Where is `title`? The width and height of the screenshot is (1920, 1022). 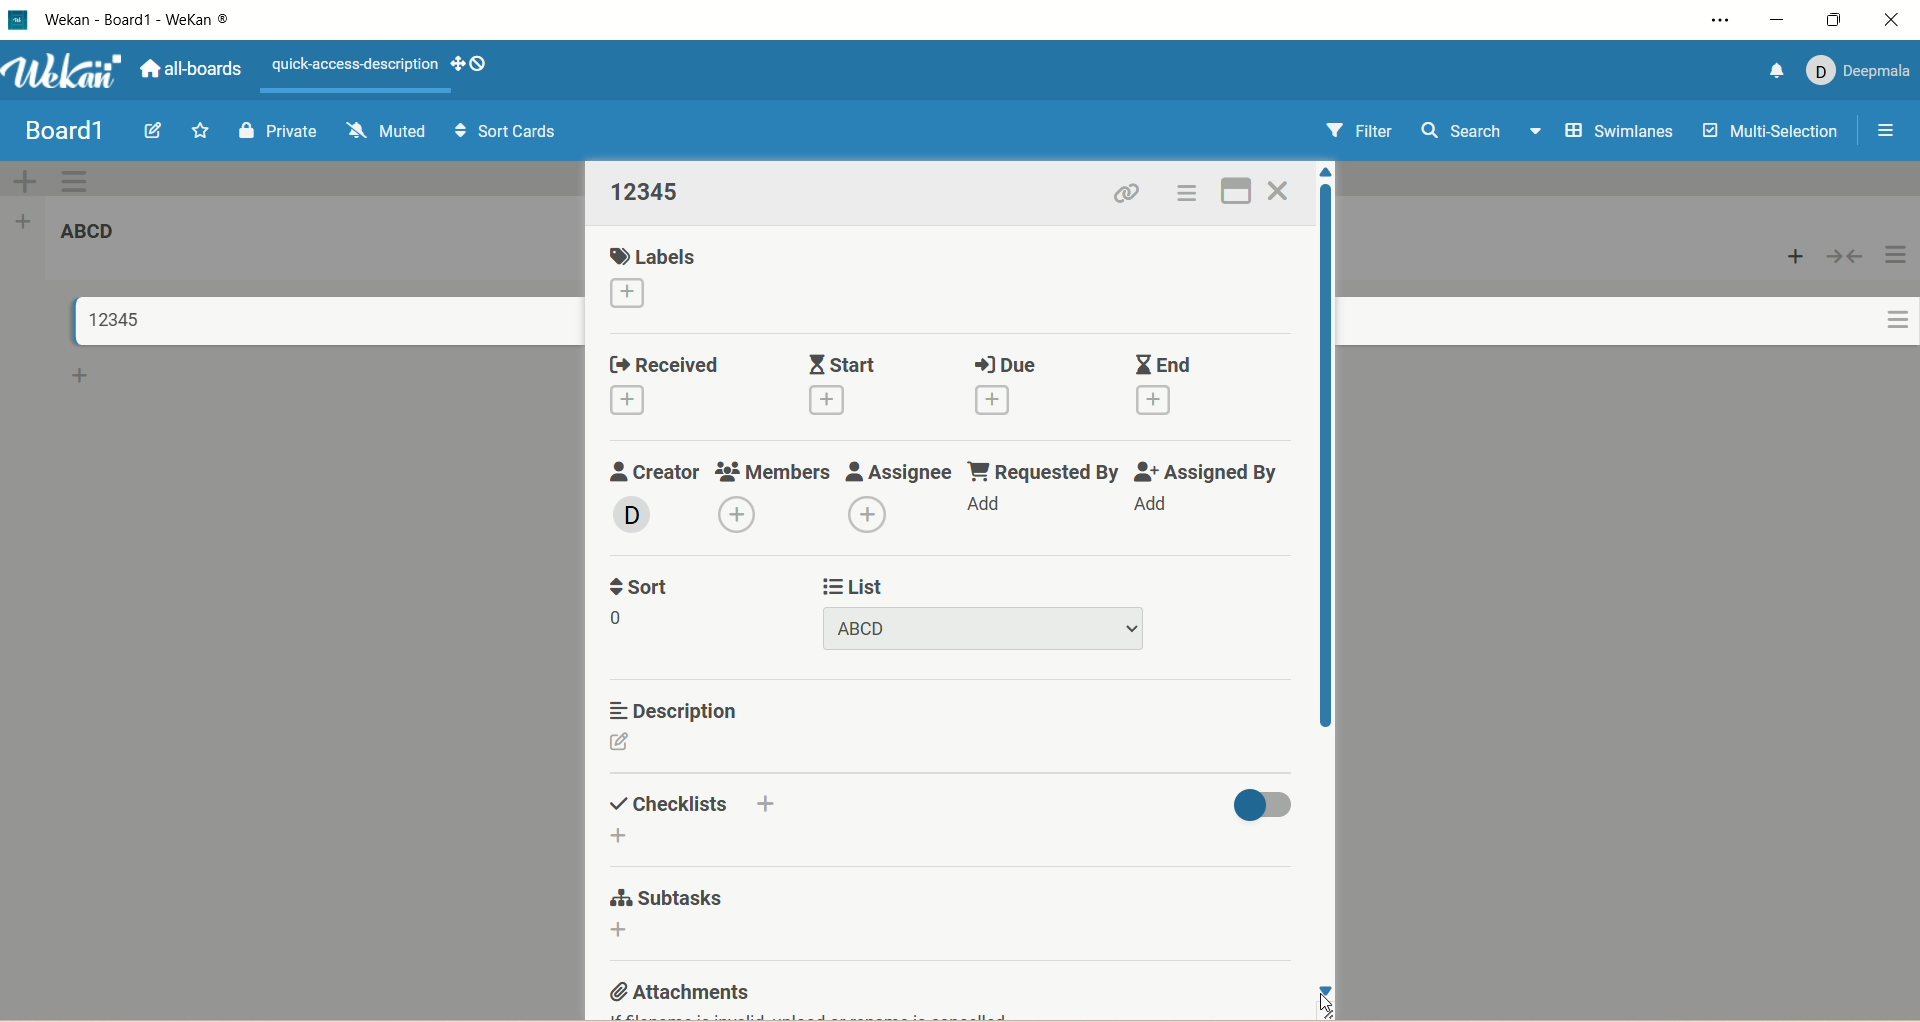
title is located at coordinates (173, 20).